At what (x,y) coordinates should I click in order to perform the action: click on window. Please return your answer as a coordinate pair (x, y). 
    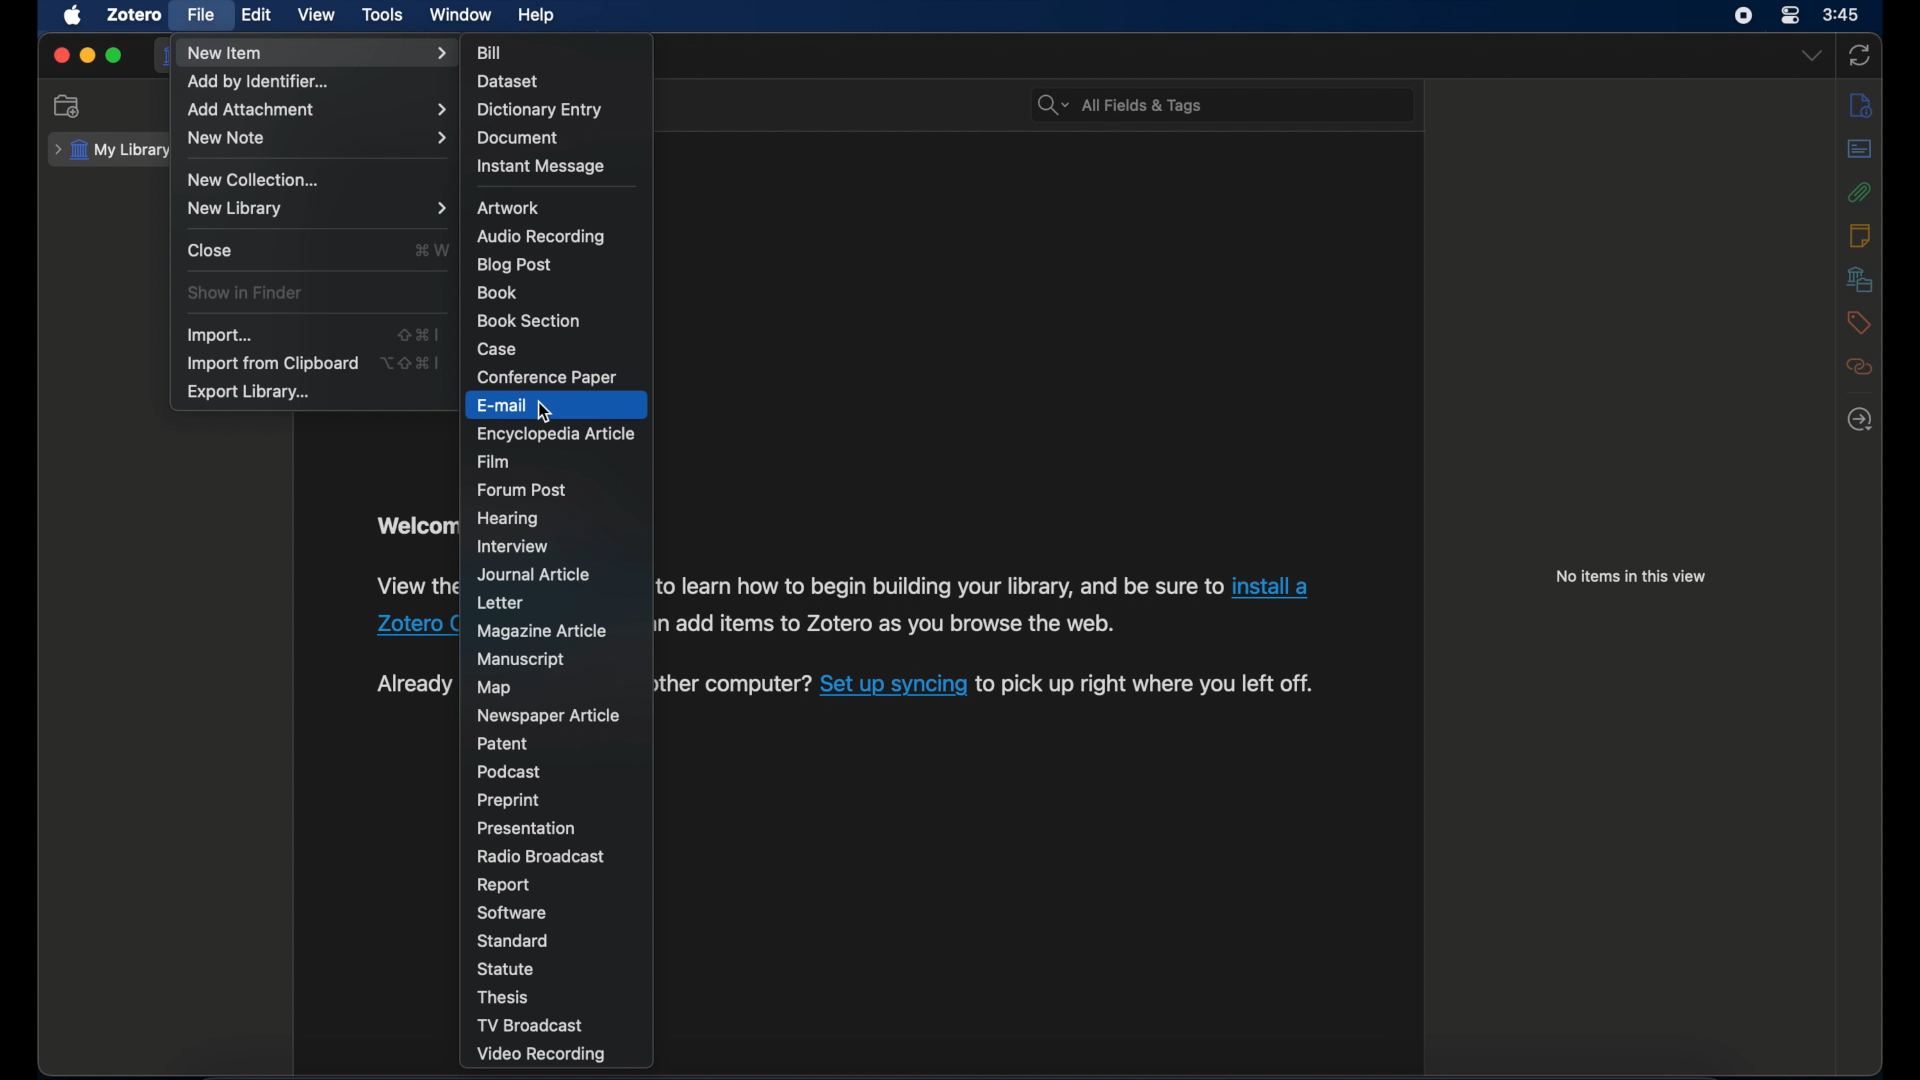
    Looking at the image, I should click on (460, 15).